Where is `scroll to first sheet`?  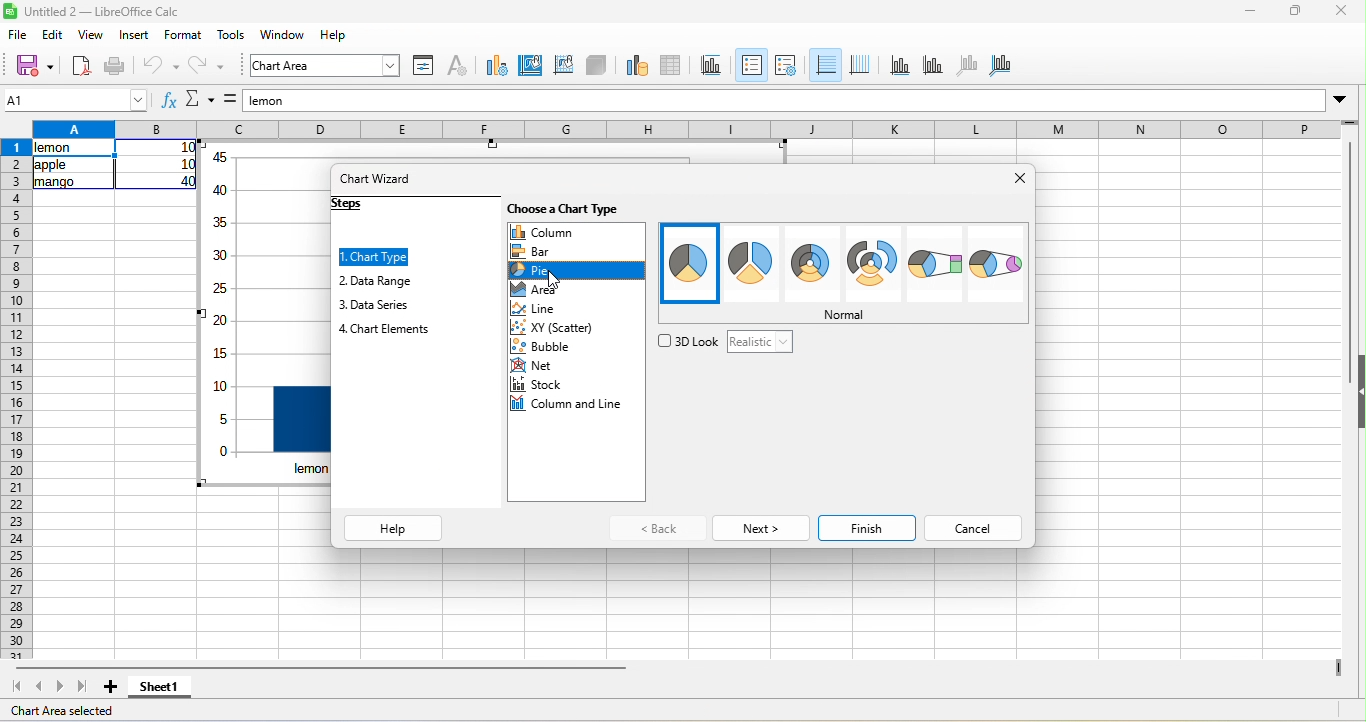
scroll to first sheet is located at coordinates (18, 687).